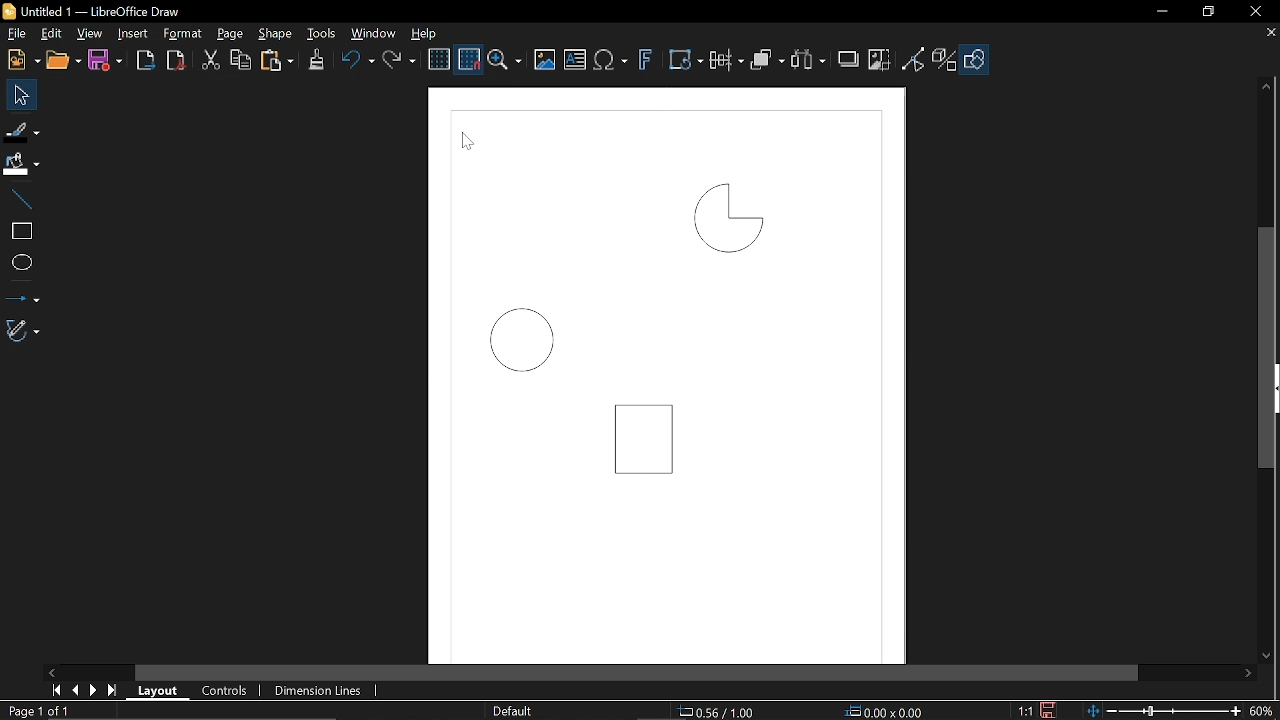  Describe the element at coordinates (22, 61) in the screenshot. I see `New` at that location.